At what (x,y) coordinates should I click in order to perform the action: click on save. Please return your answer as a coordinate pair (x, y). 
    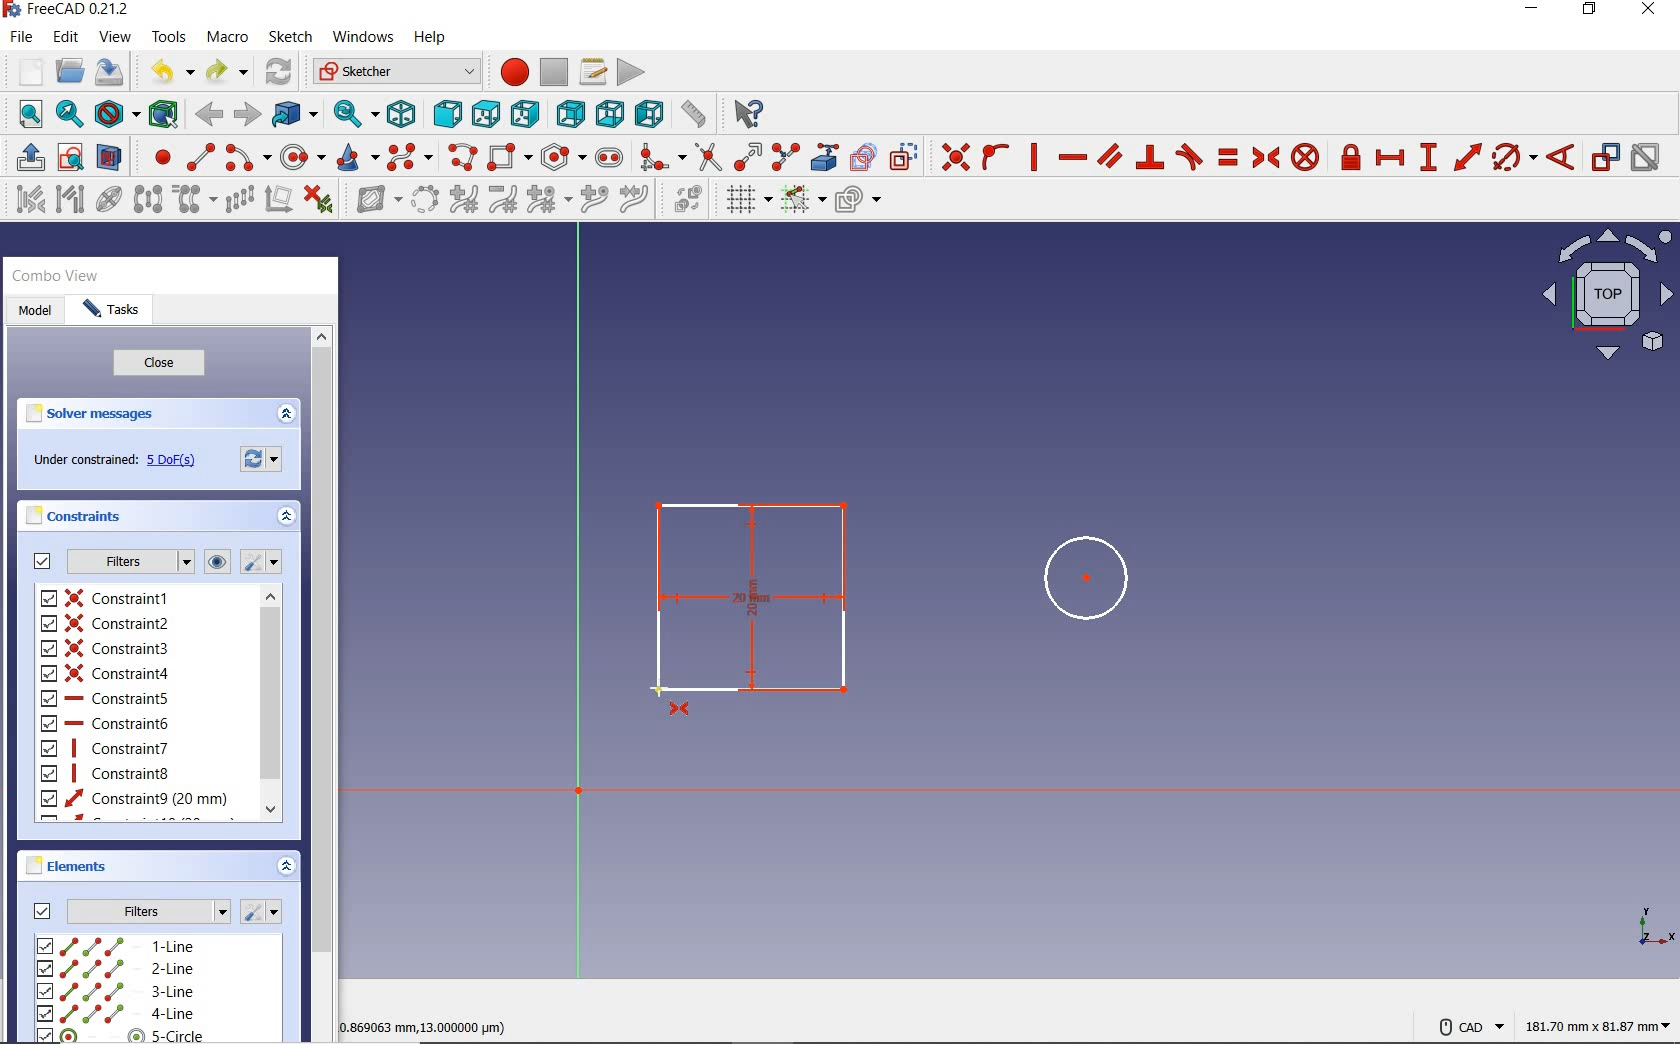
    Looking at the image, I should click on (112, 72).